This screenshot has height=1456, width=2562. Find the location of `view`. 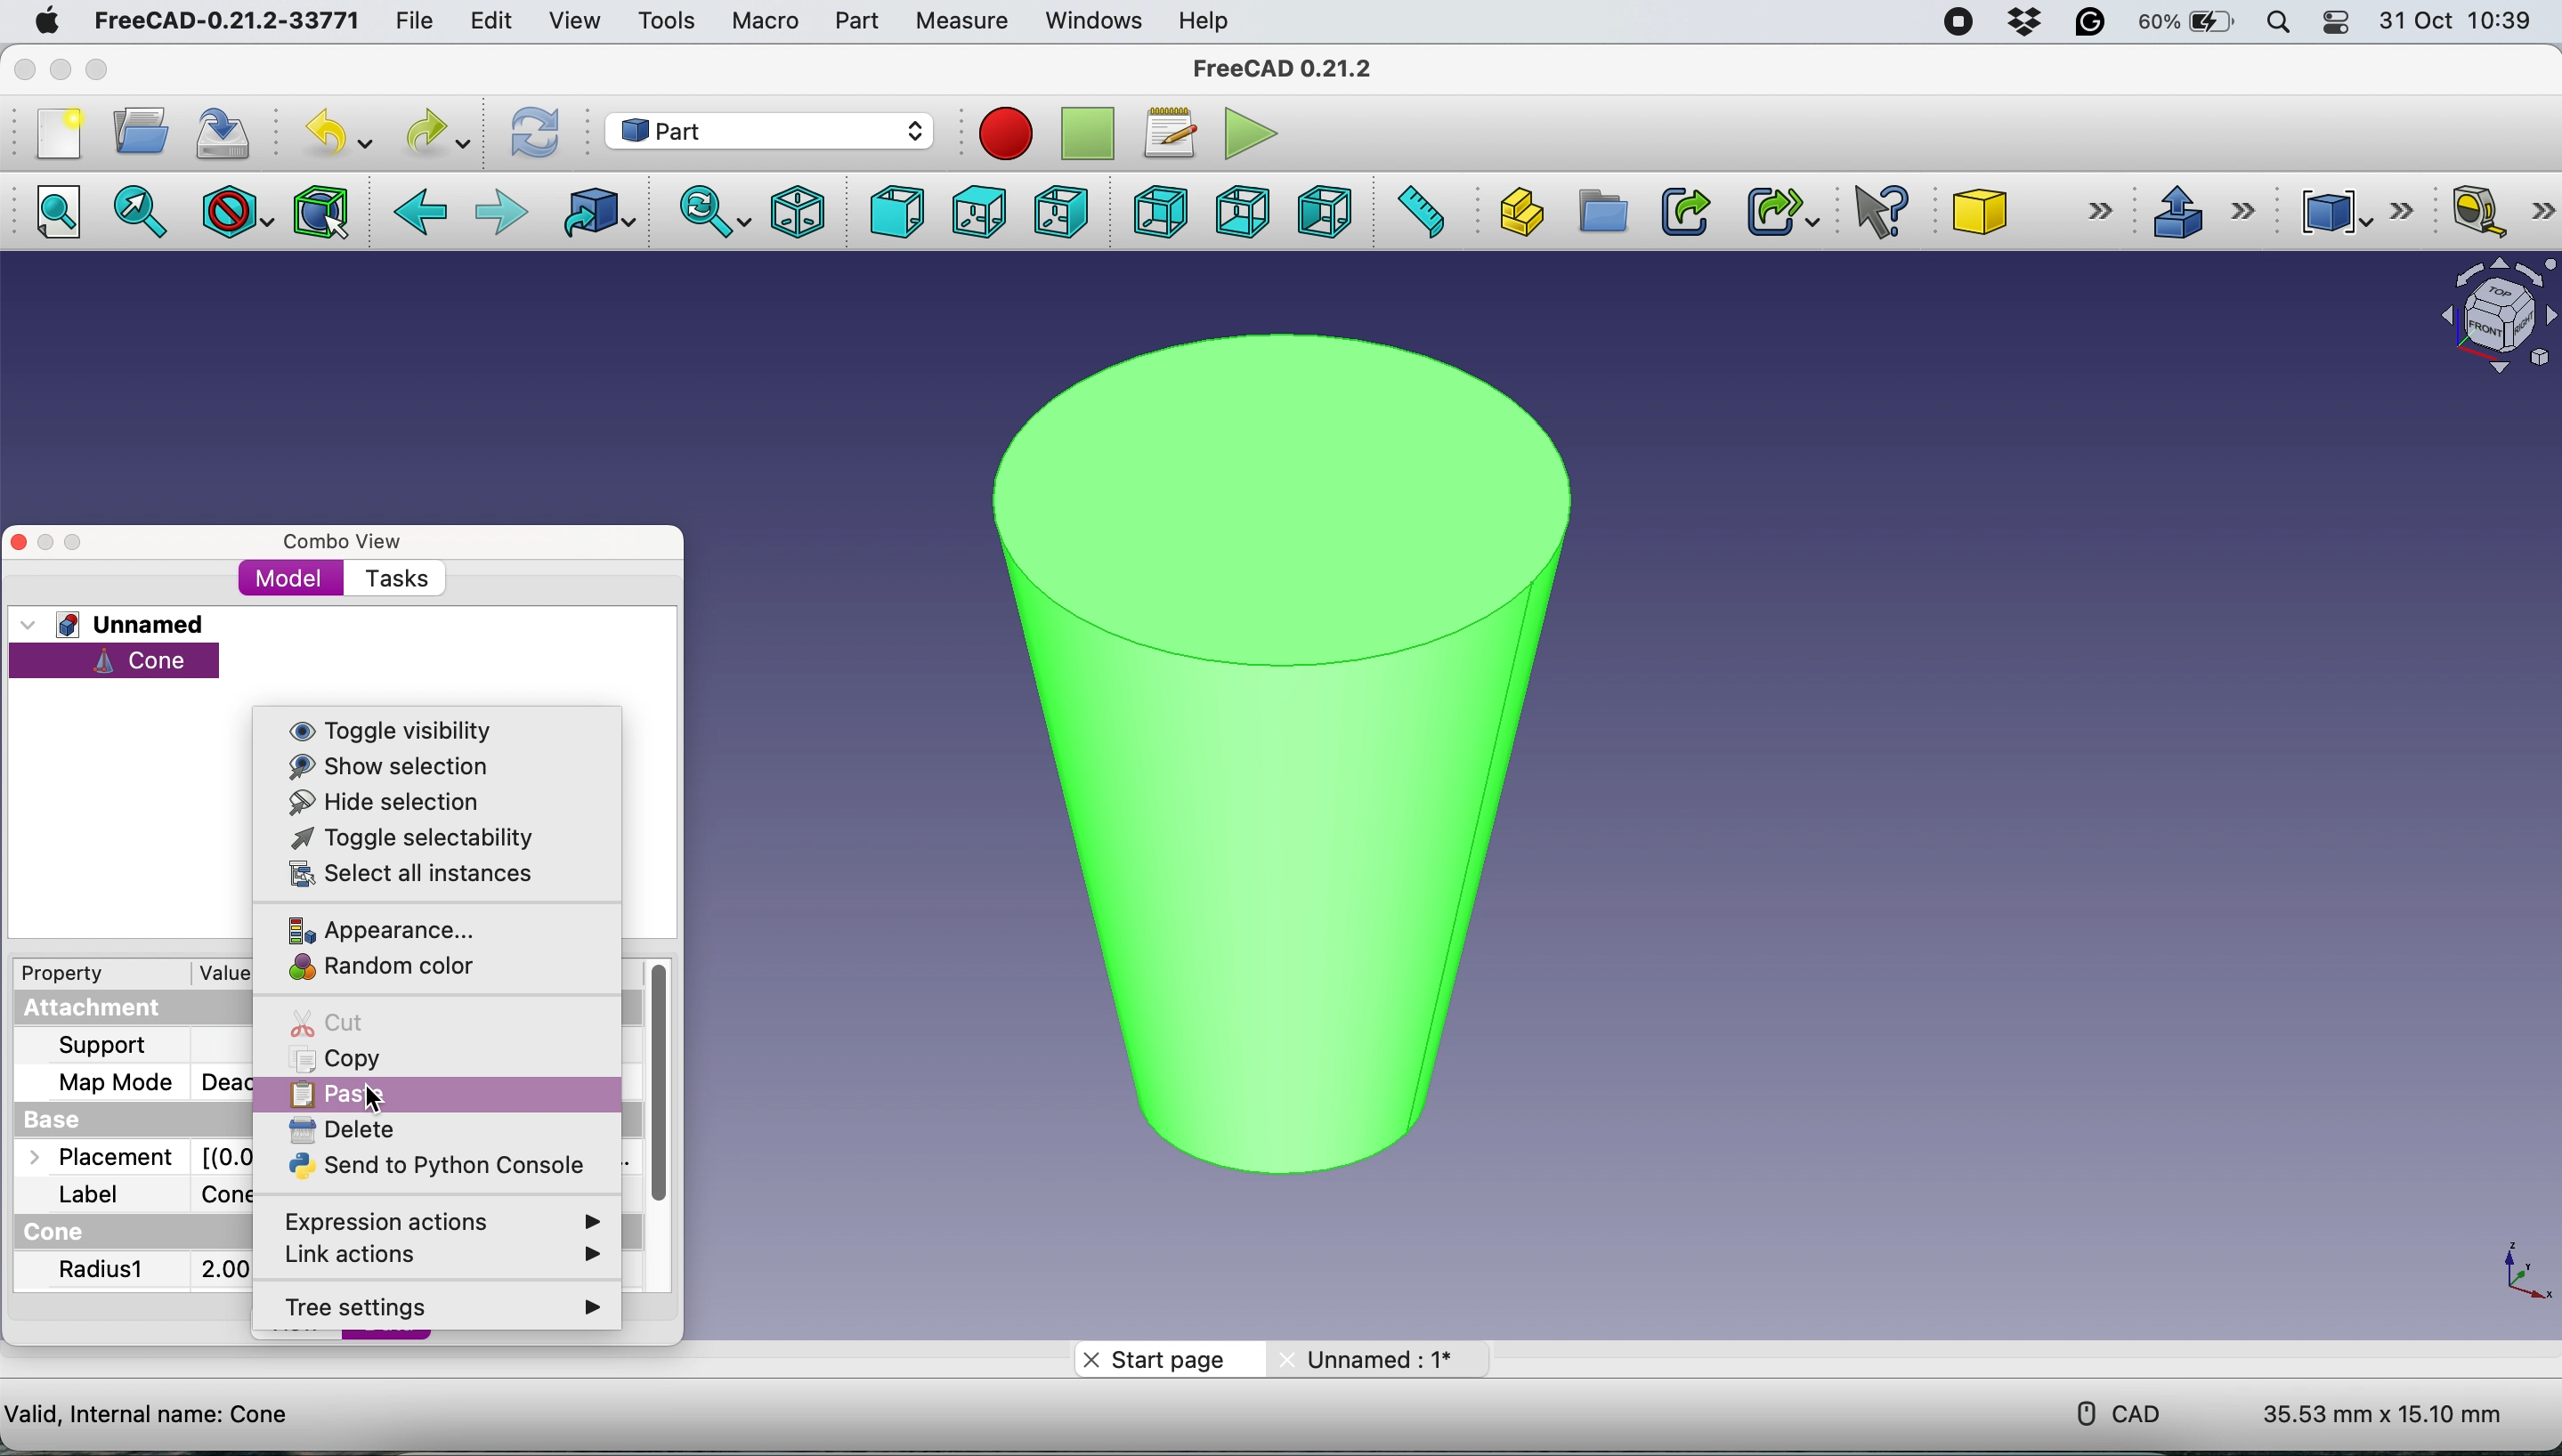

view is located at coordinates (574, 19).